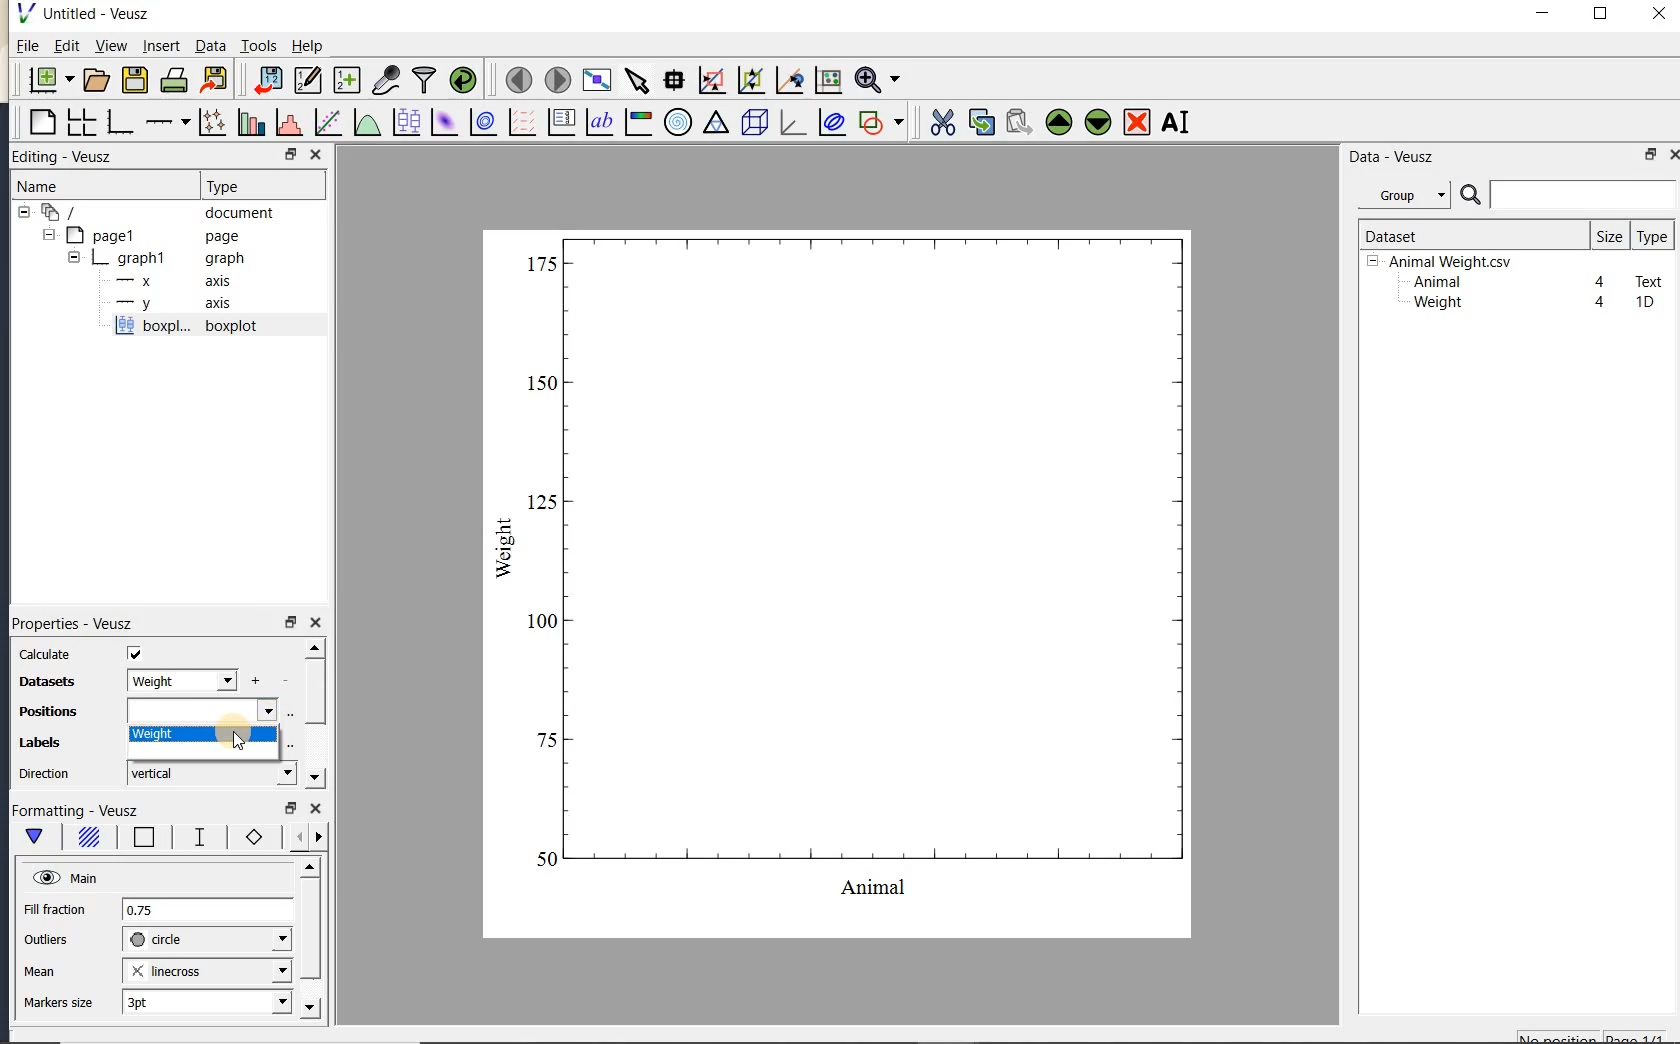 This screenshot has width=1680, height=1044. I want to click on Name, so click(59, 186).